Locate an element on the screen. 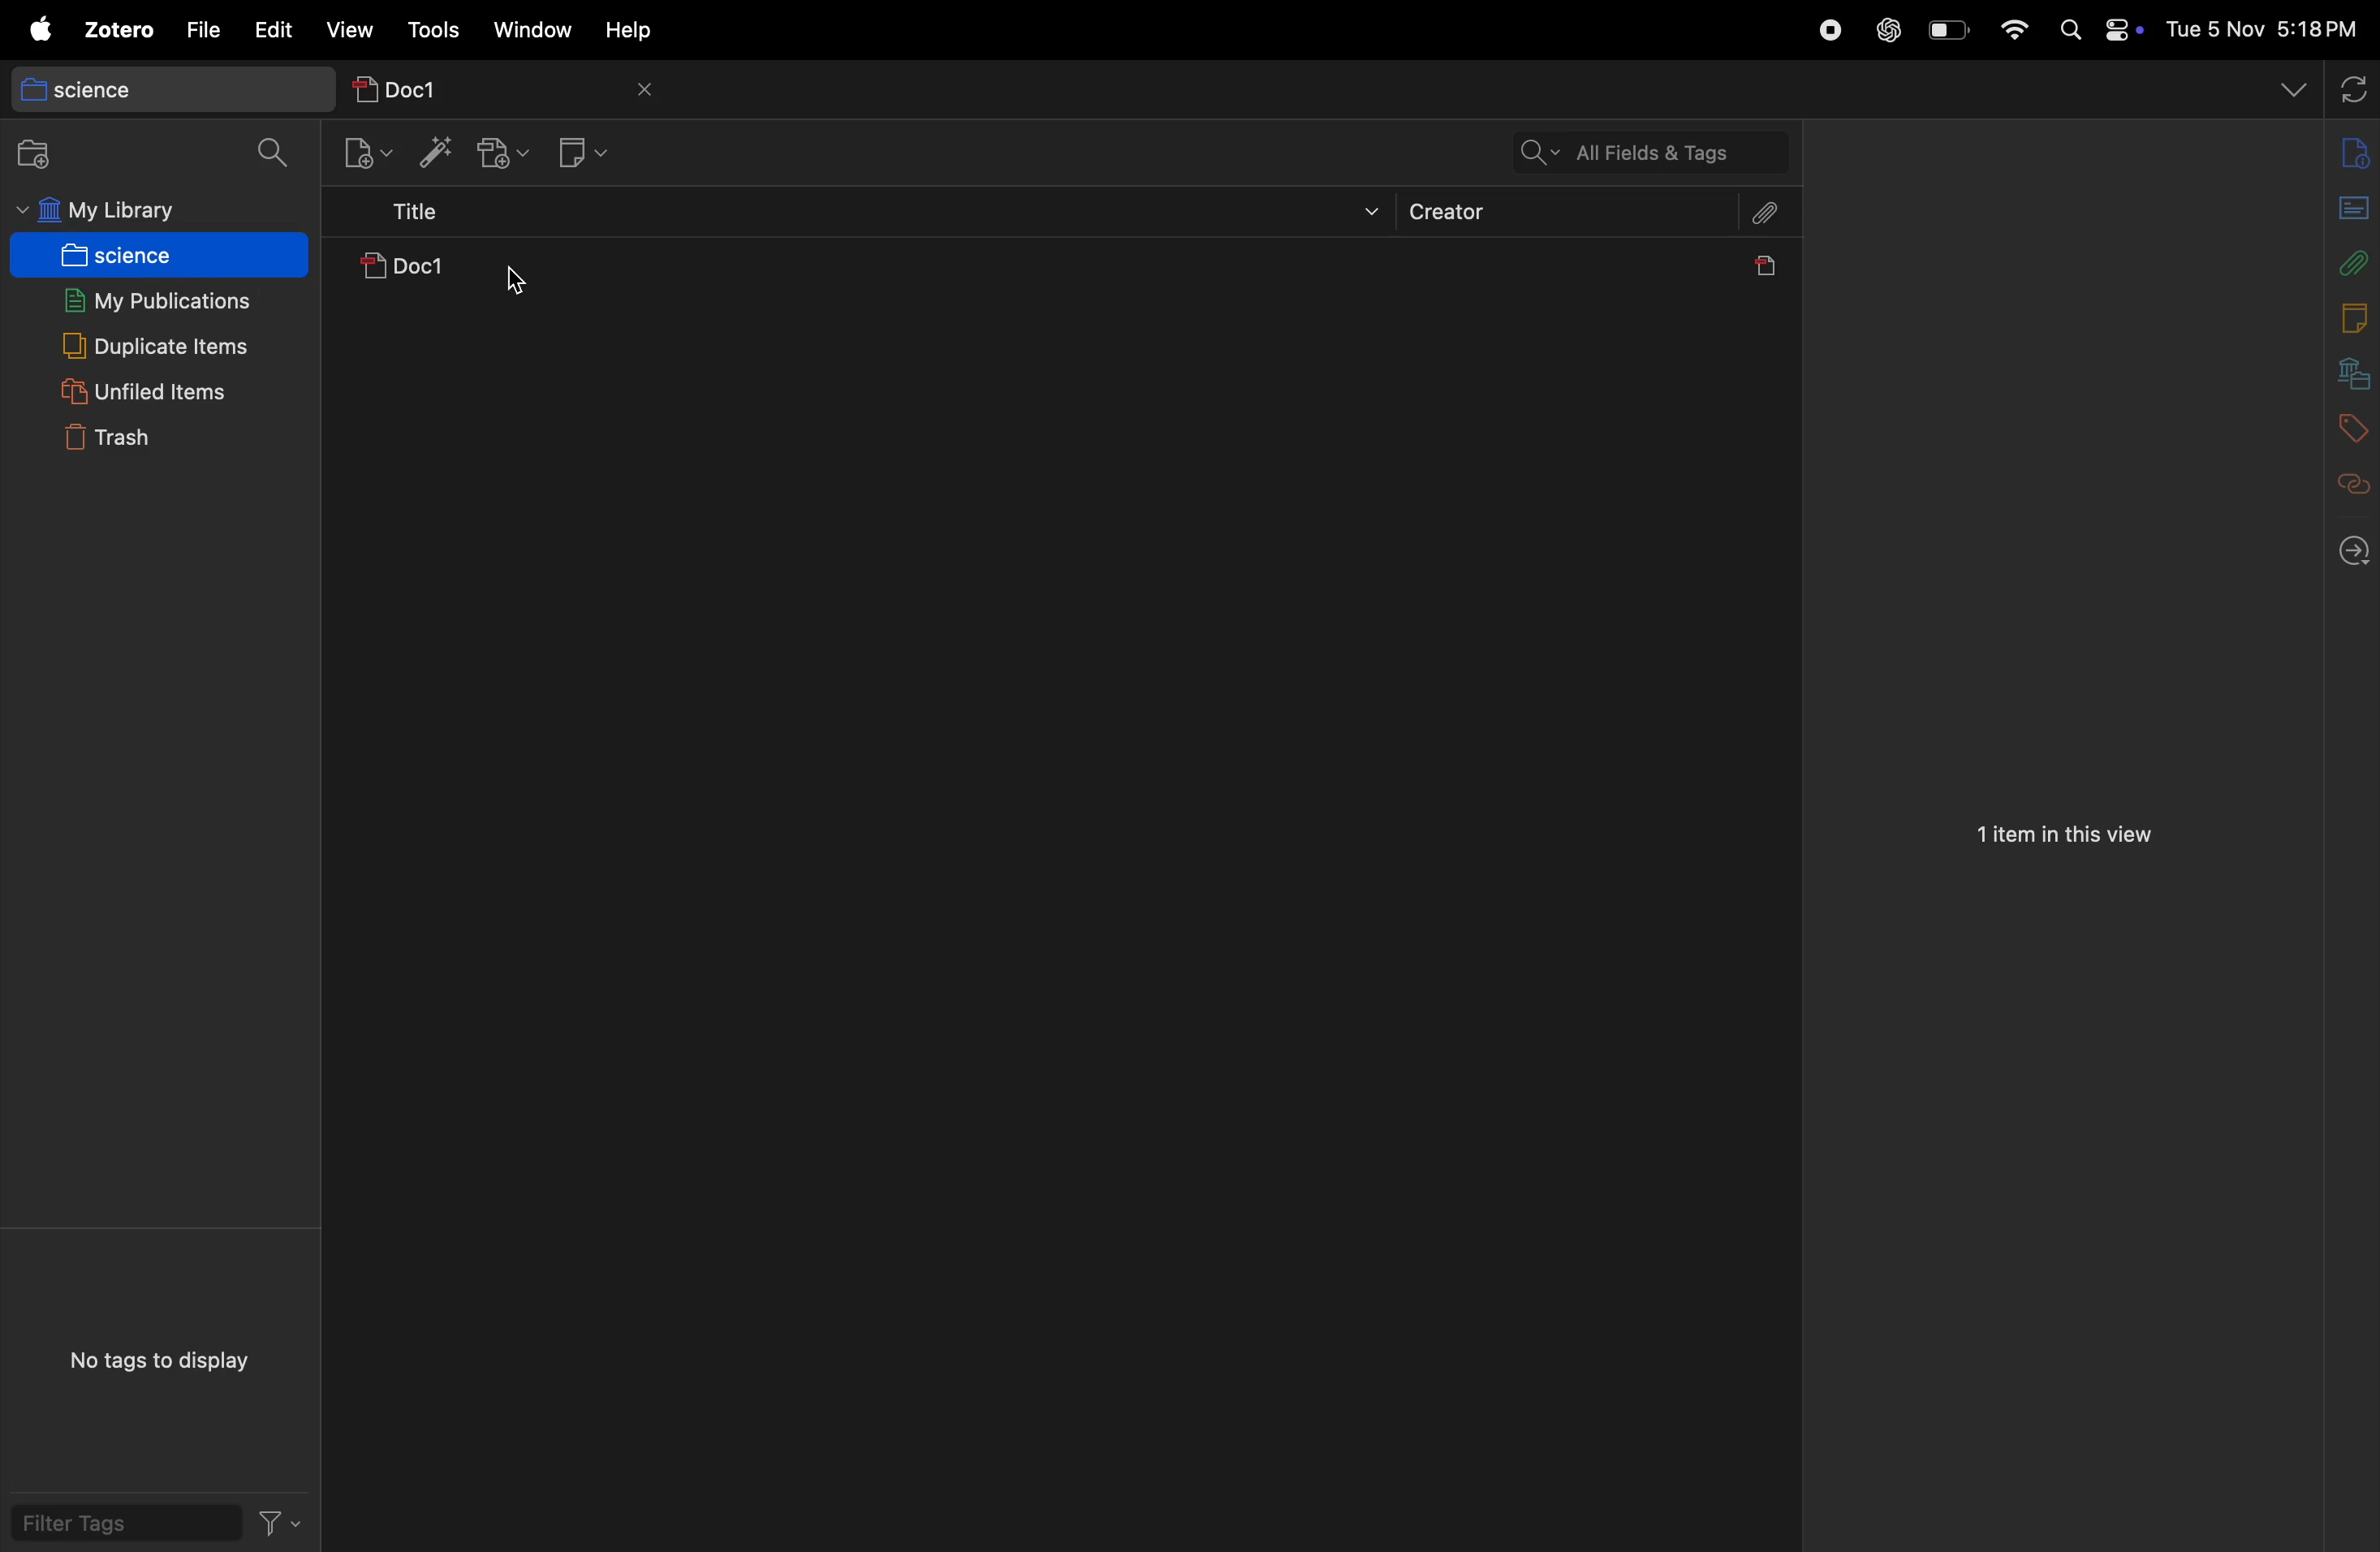 The height and width of the screenshot is (1552, 2380). clip file is located at coordinates (2349, 264).